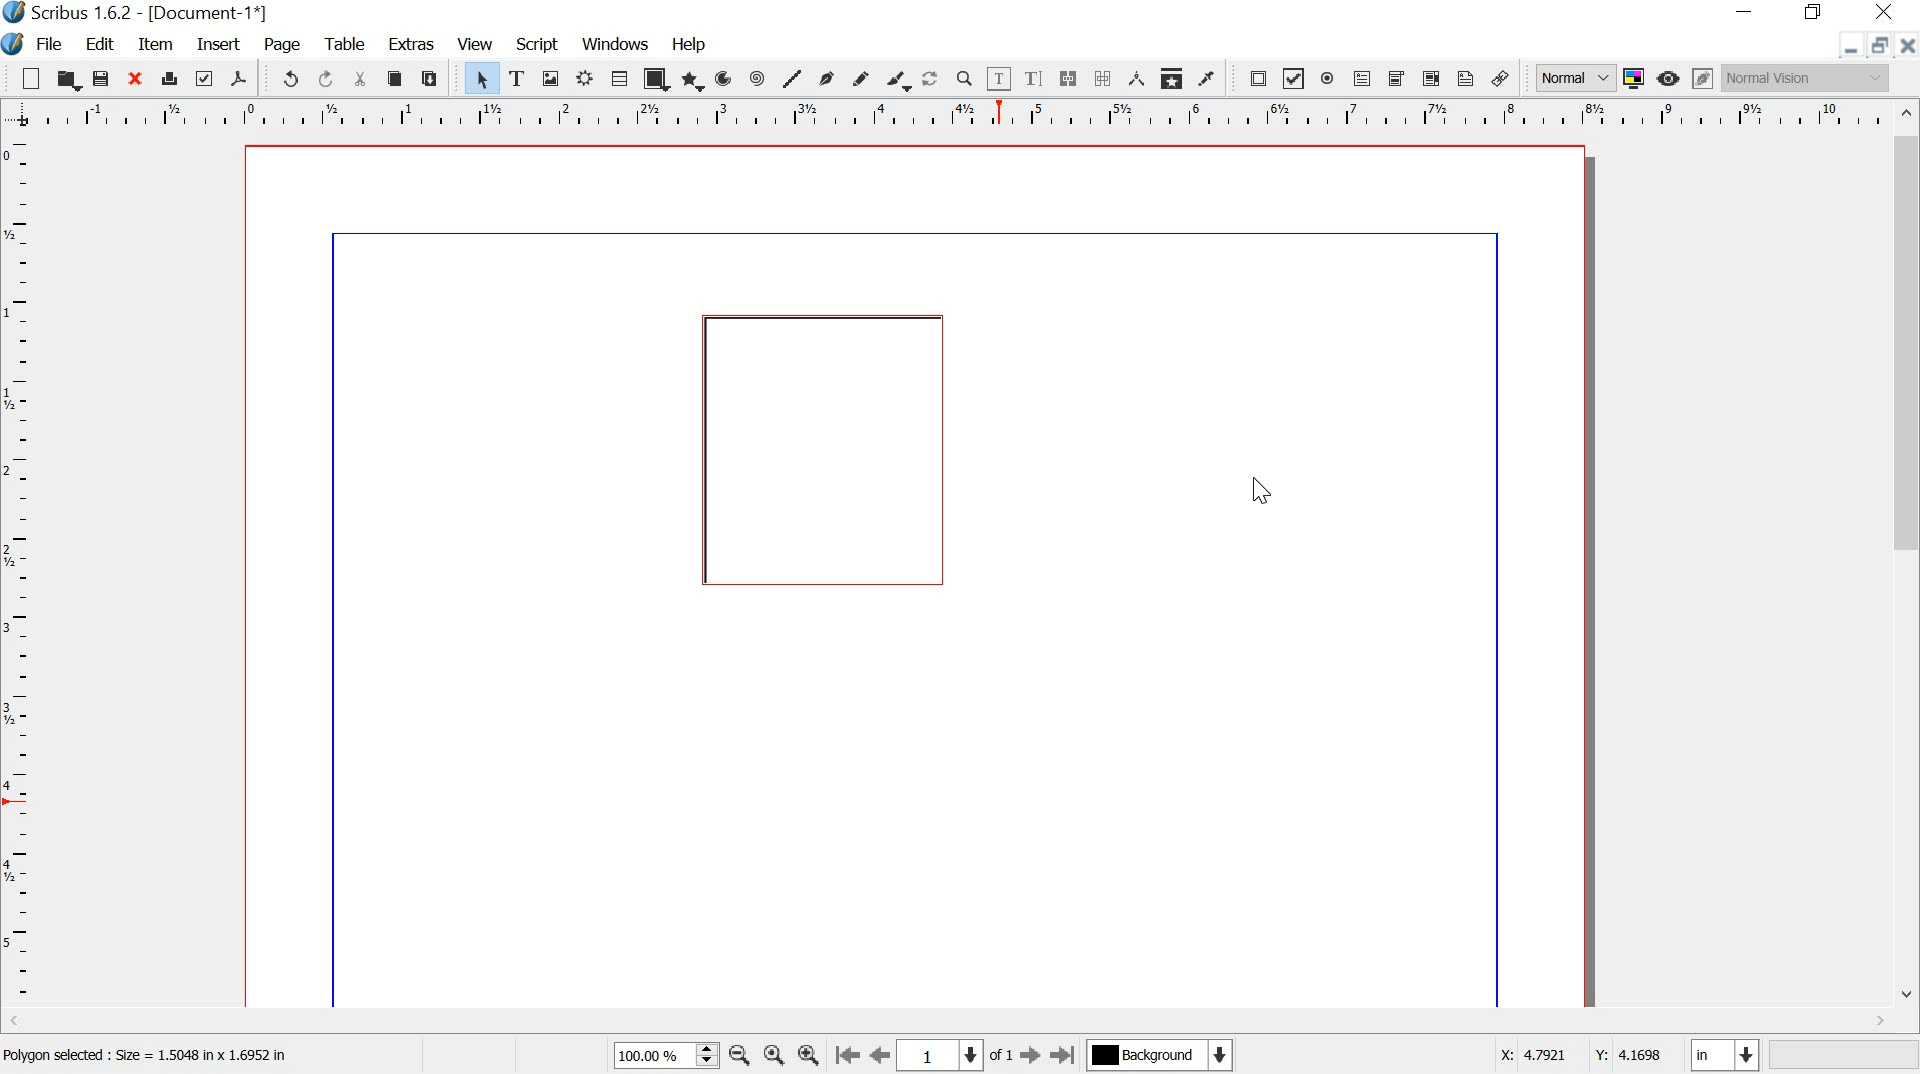 The height and width of the screenshot is (1074, 1920). Describe the element at coordinates (648, 1056) in the screenshot. I see `100.00%` at that location.